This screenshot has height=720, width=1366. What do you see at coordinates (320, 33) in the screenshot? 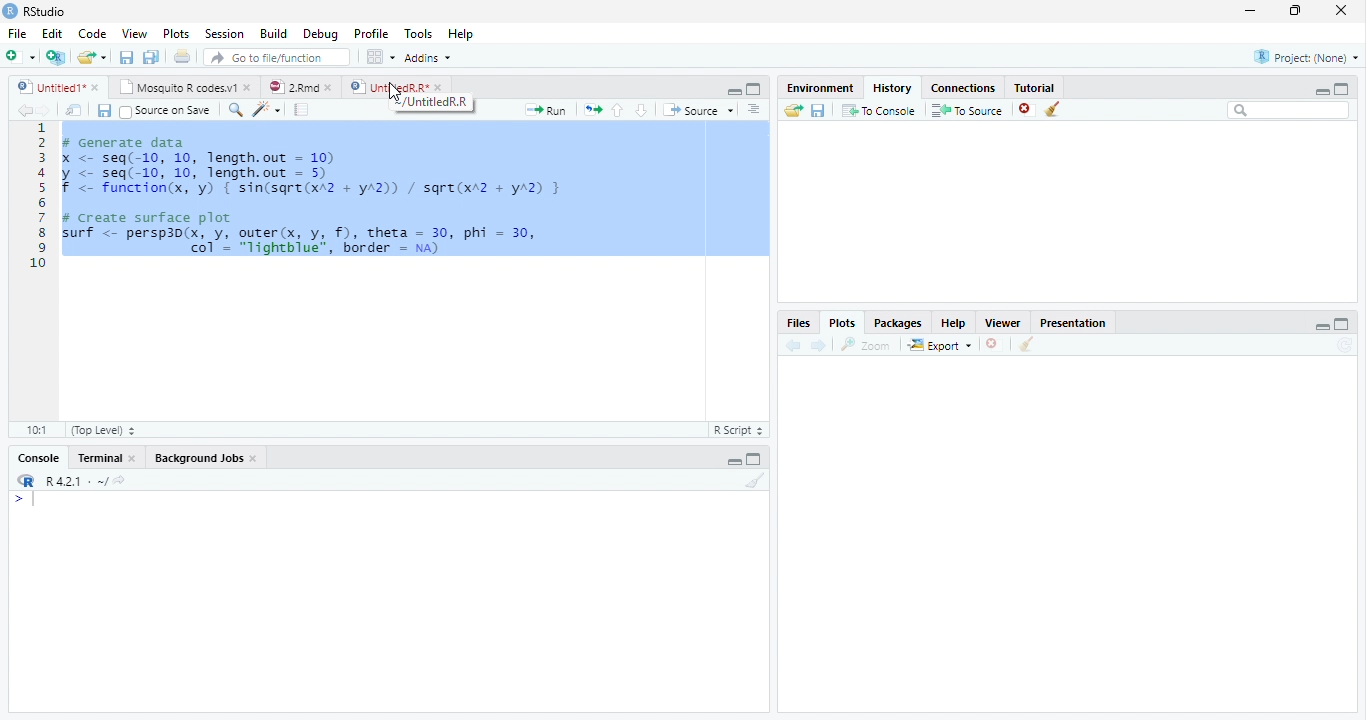
I see `Debug` at bounding box center [320, 33].